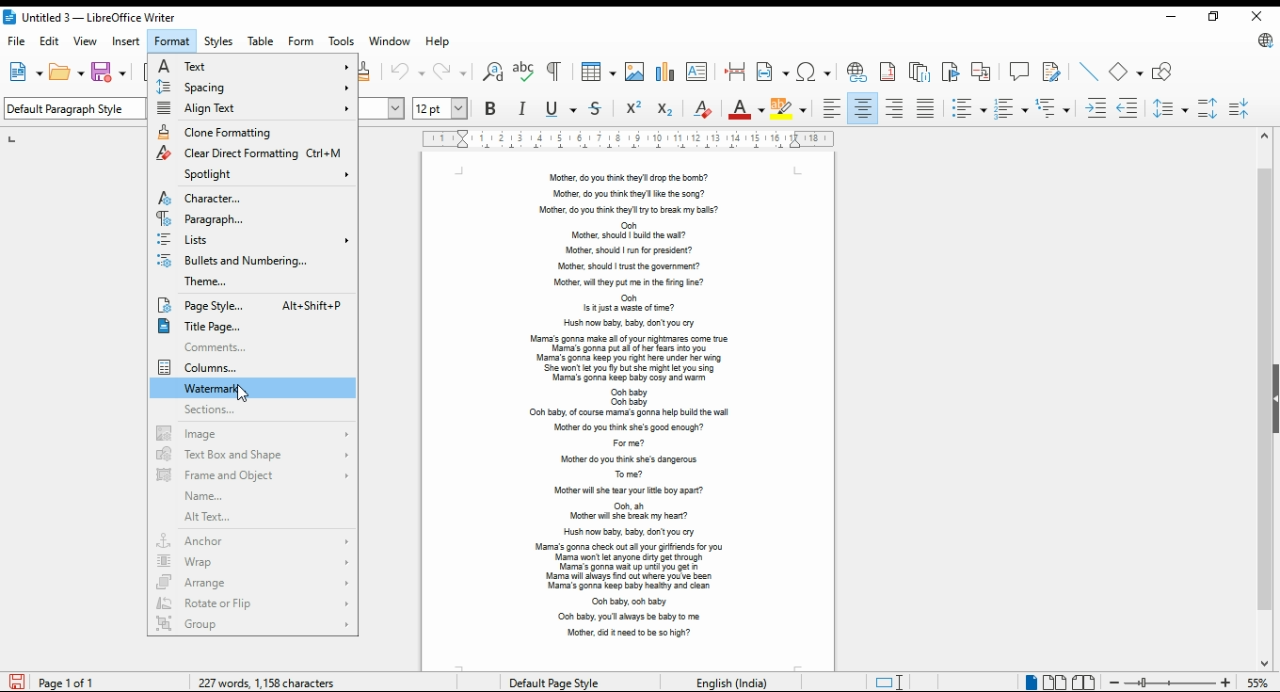 Image resolution: width=1280 pixels, height=692 pixels. I want to click on insert footnote, so click(889, 72).